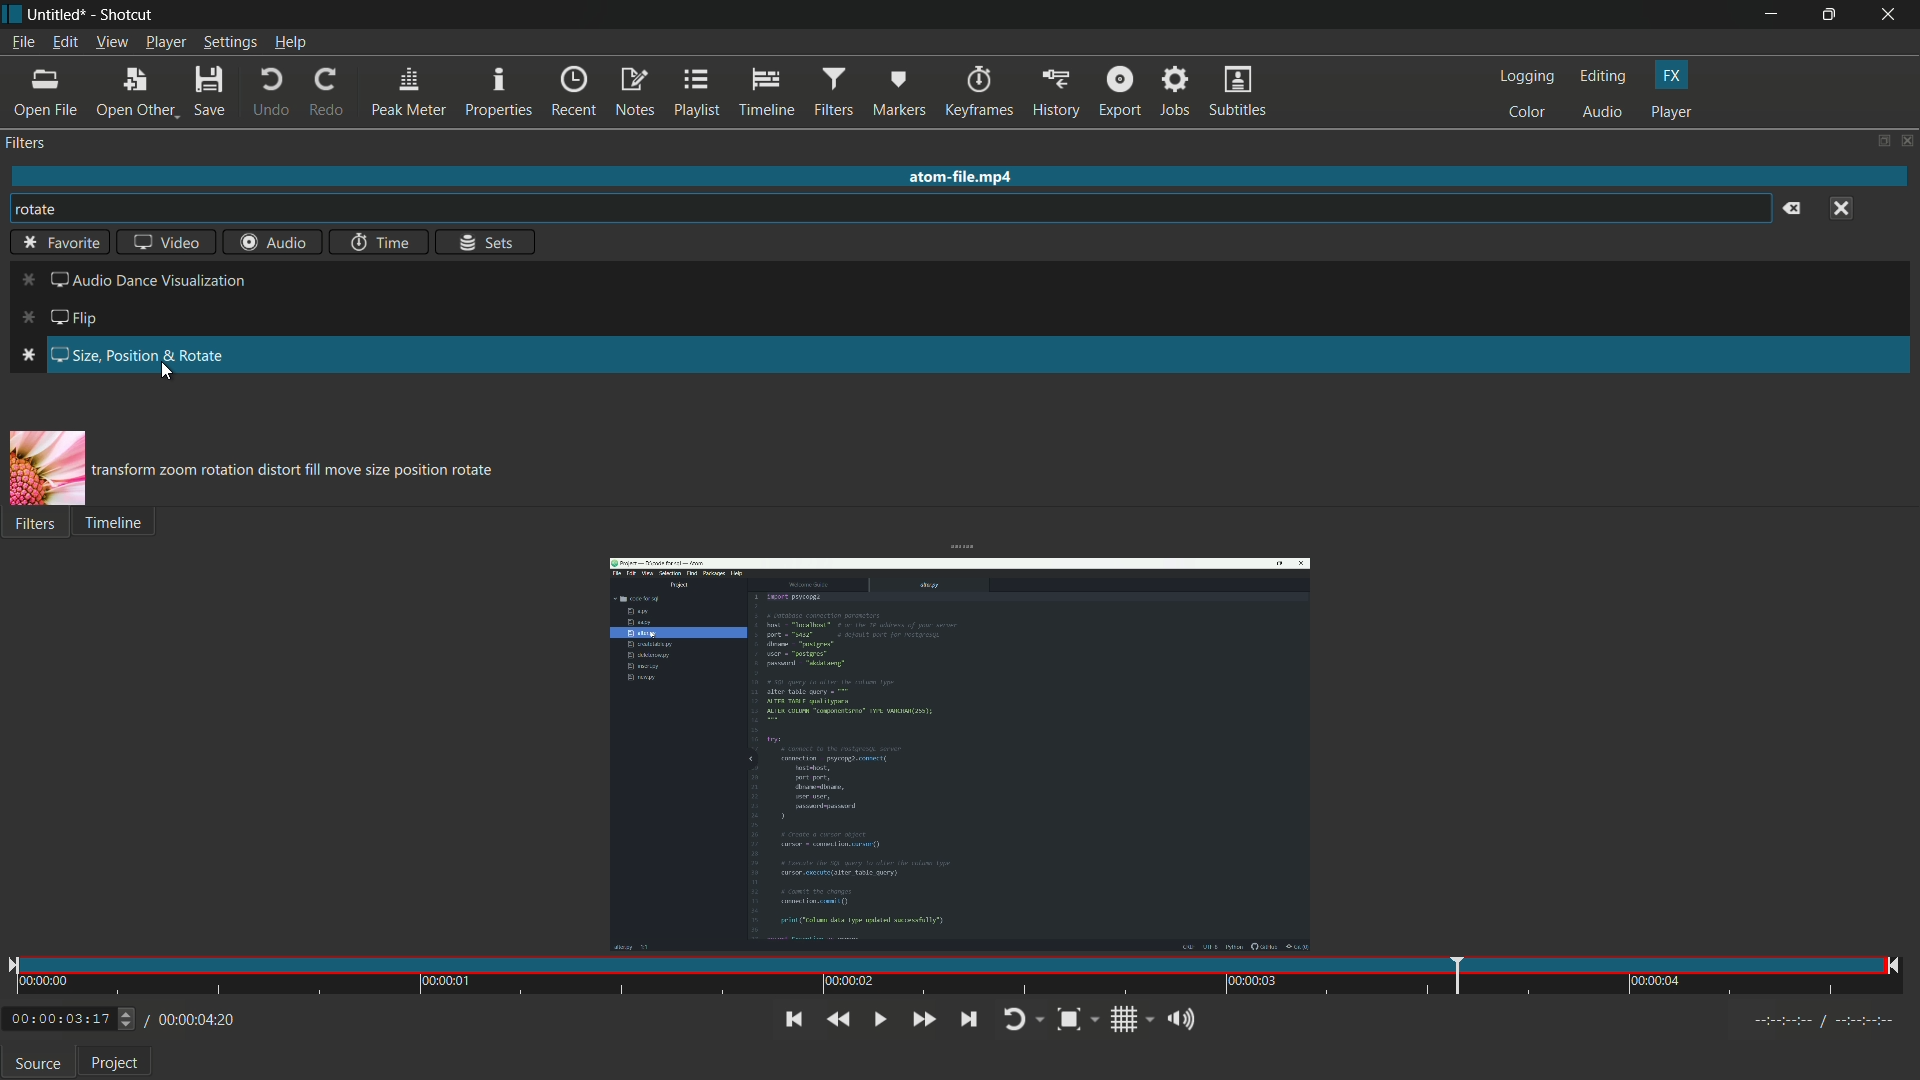 Image resolution: width=1920 pixels, height=1080 pixels. Describe the element at coordinates (122, 1061) in the screenshot. I see `Project` at that location.